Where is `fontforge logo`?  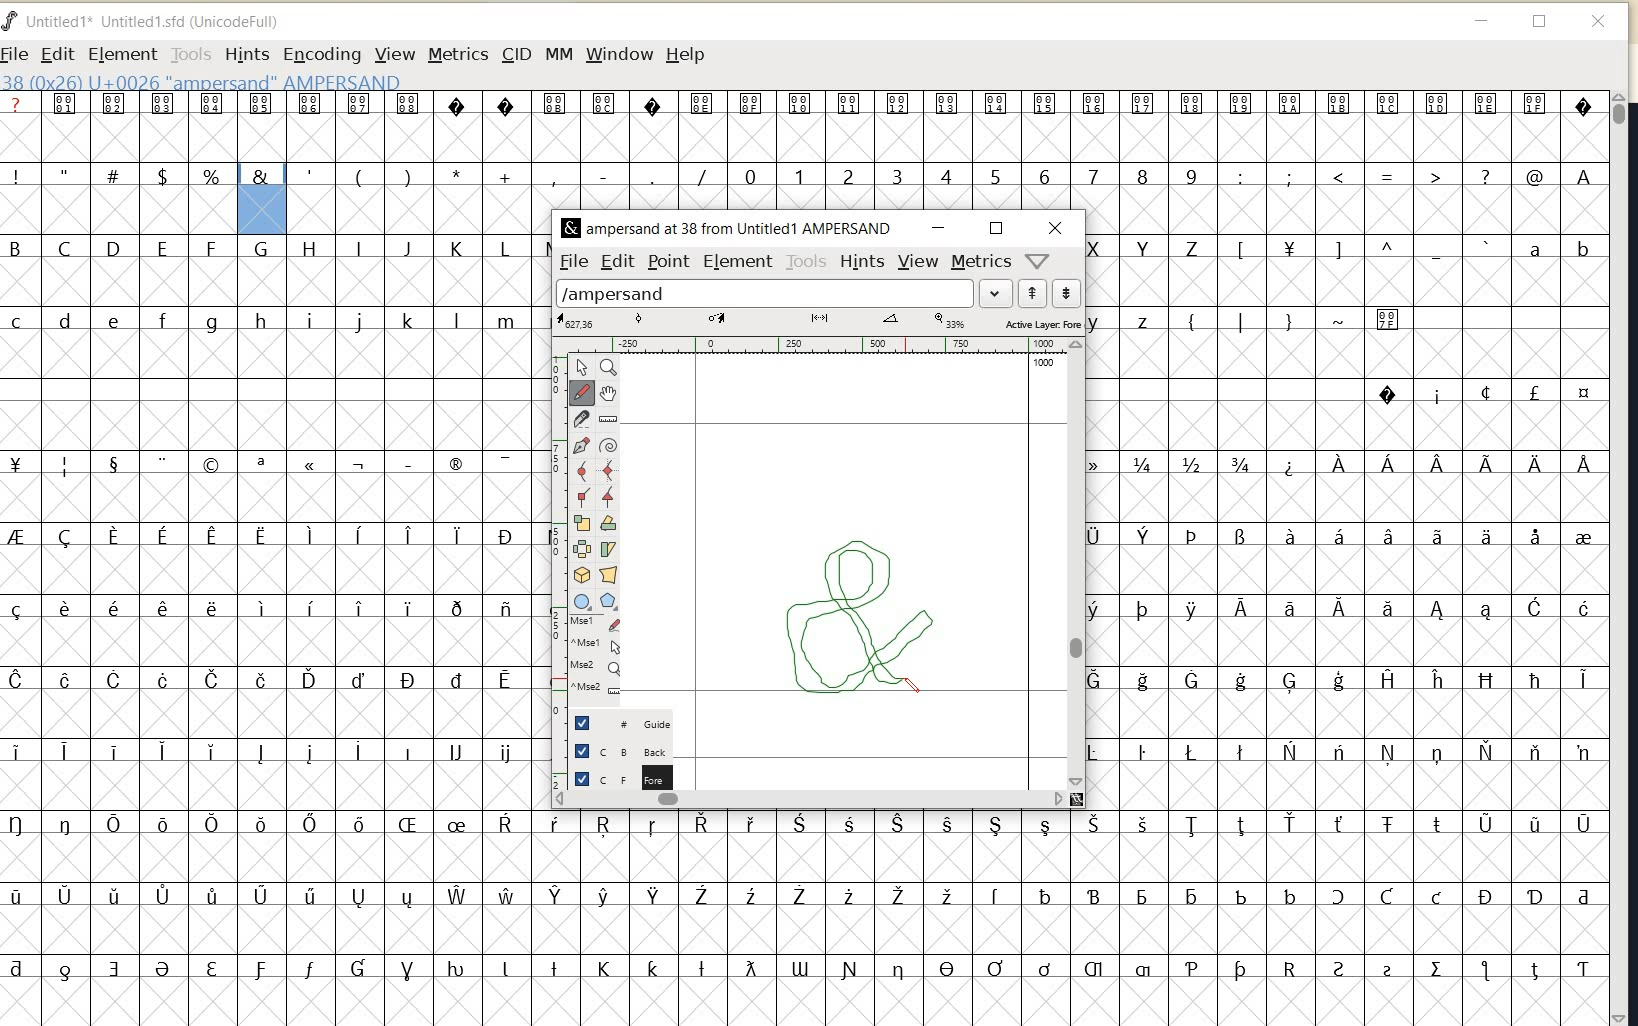
fontforge logo is located at coordinates (10, 24).